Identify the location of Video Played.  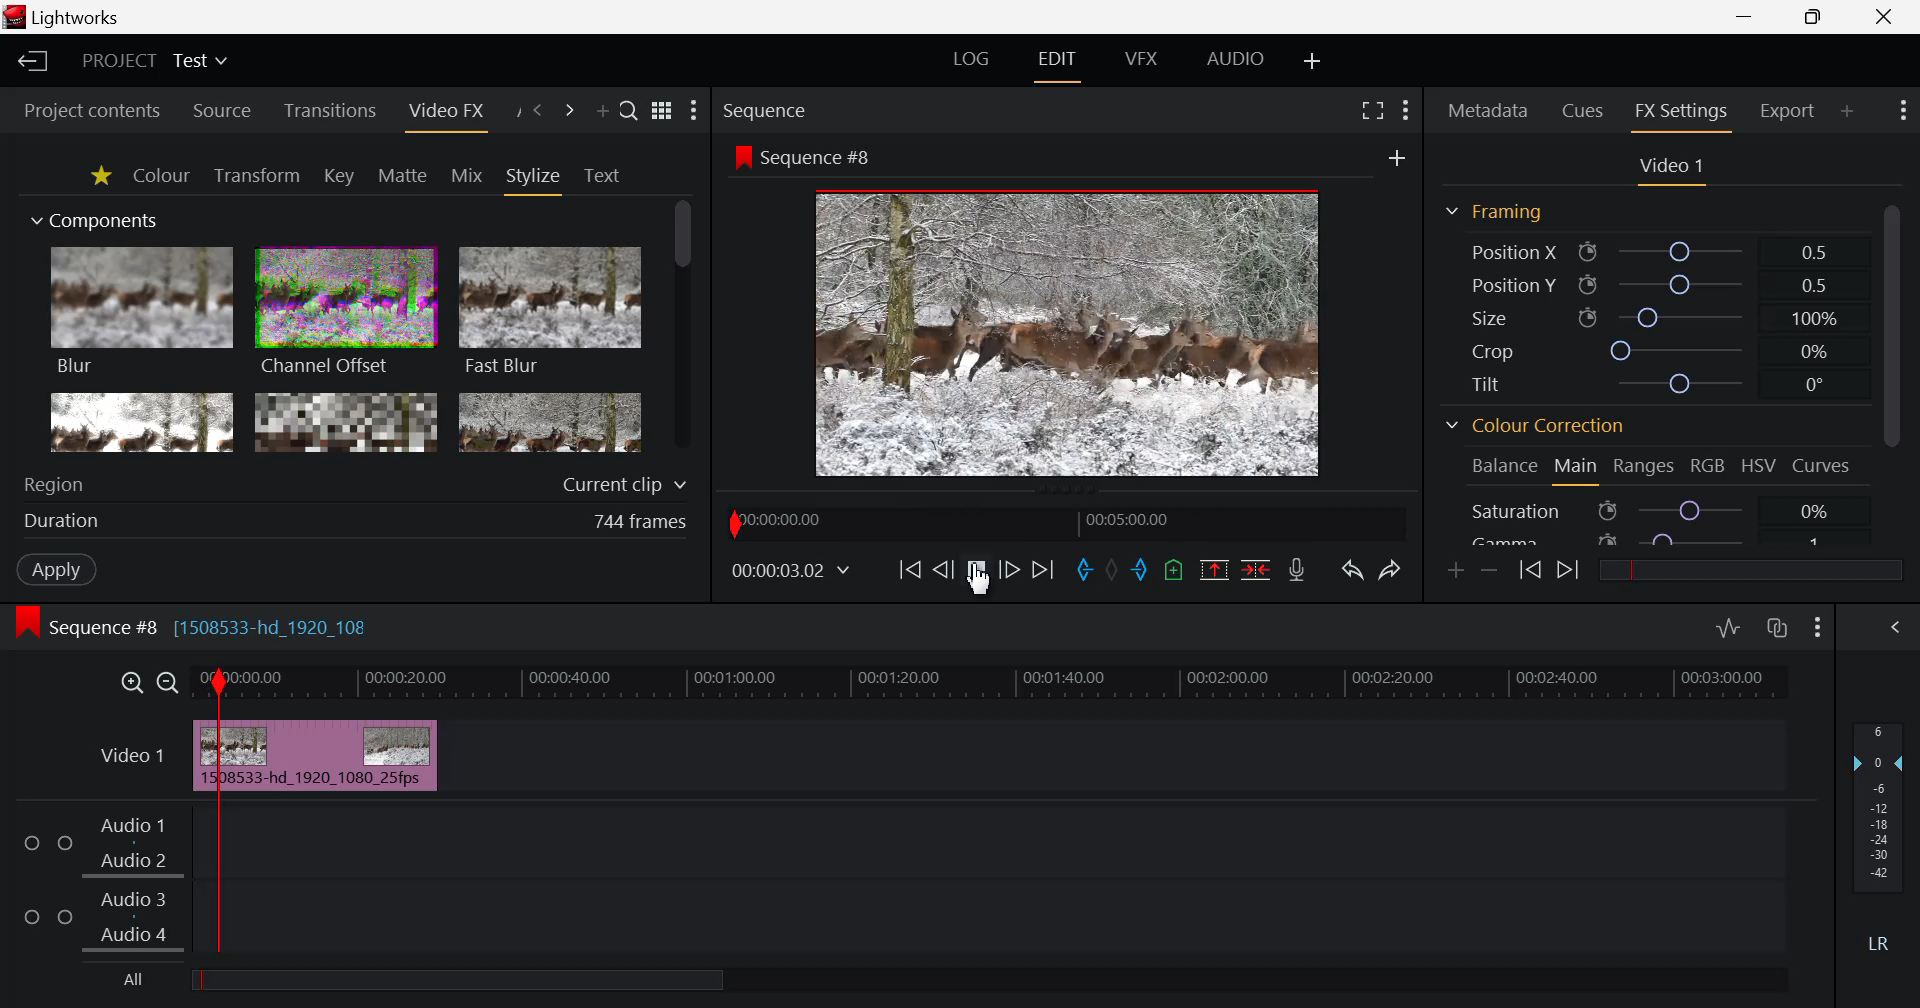
(976, 576).